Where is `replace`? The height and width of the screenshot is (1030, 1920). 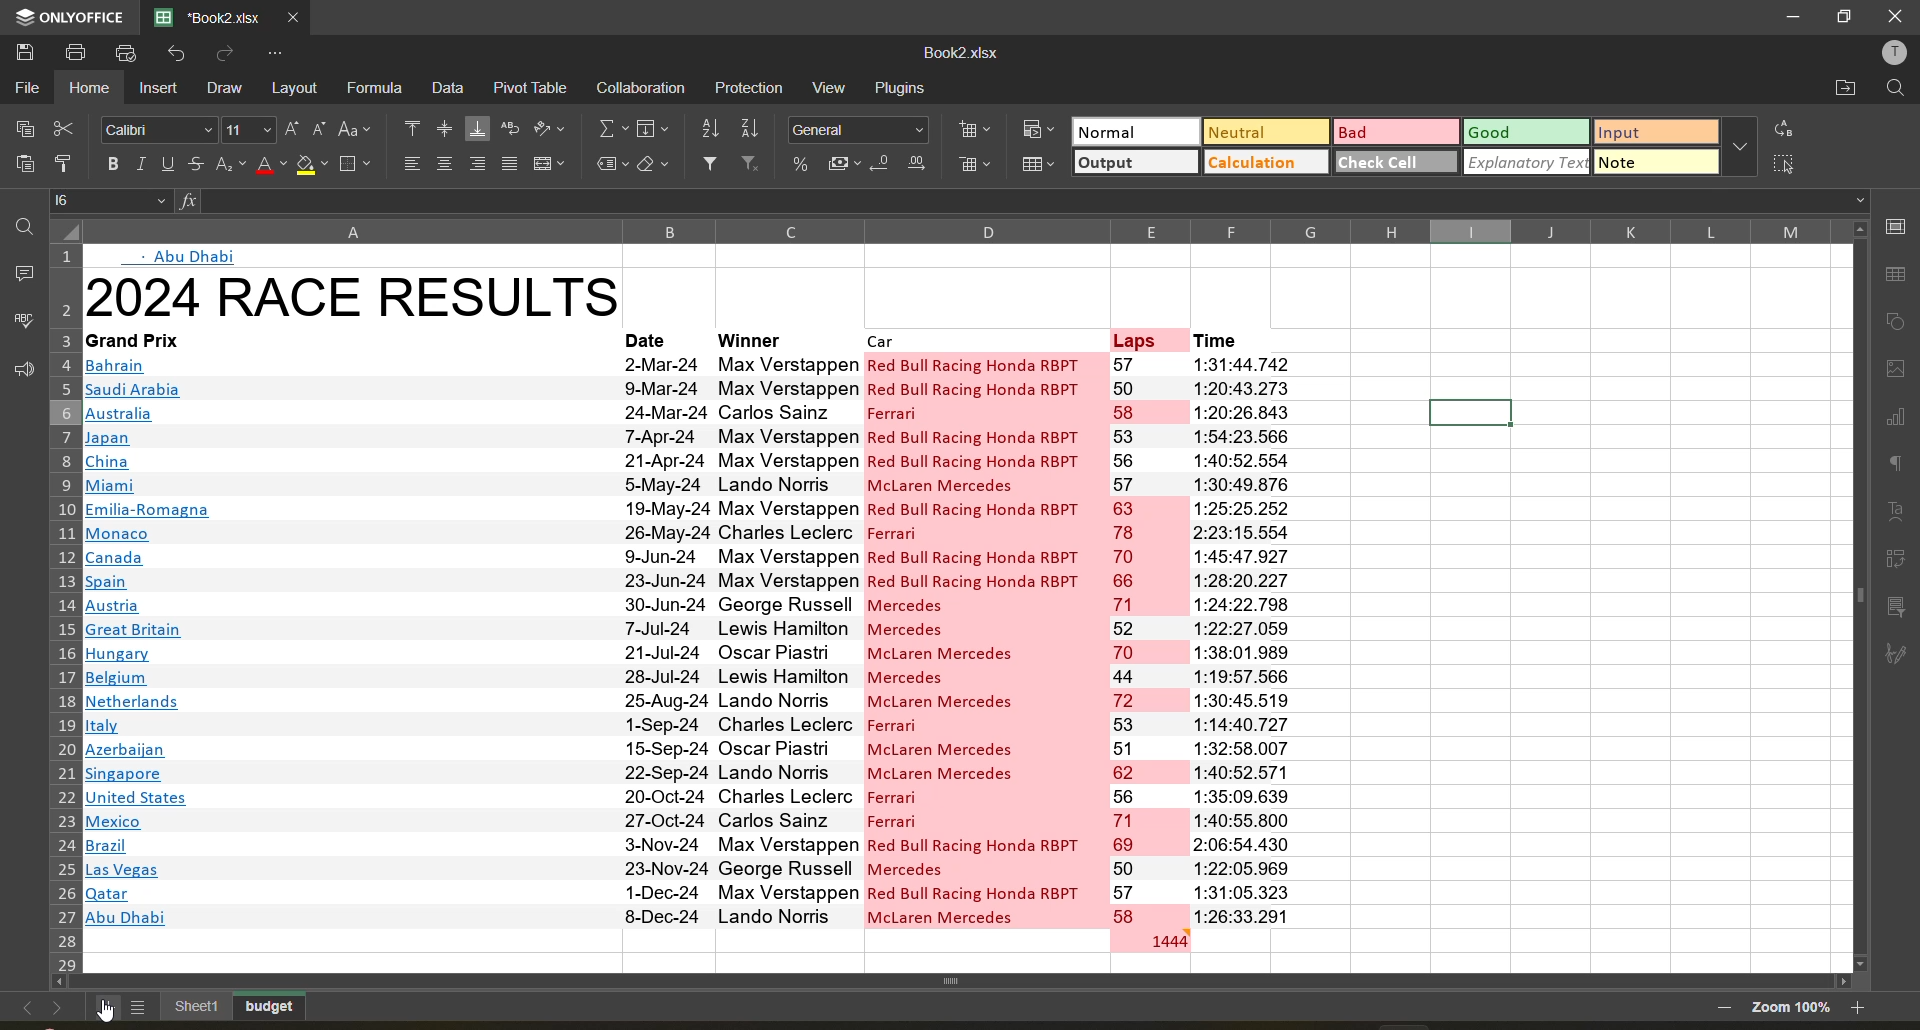 replace is located at coordinates (1788, 127).